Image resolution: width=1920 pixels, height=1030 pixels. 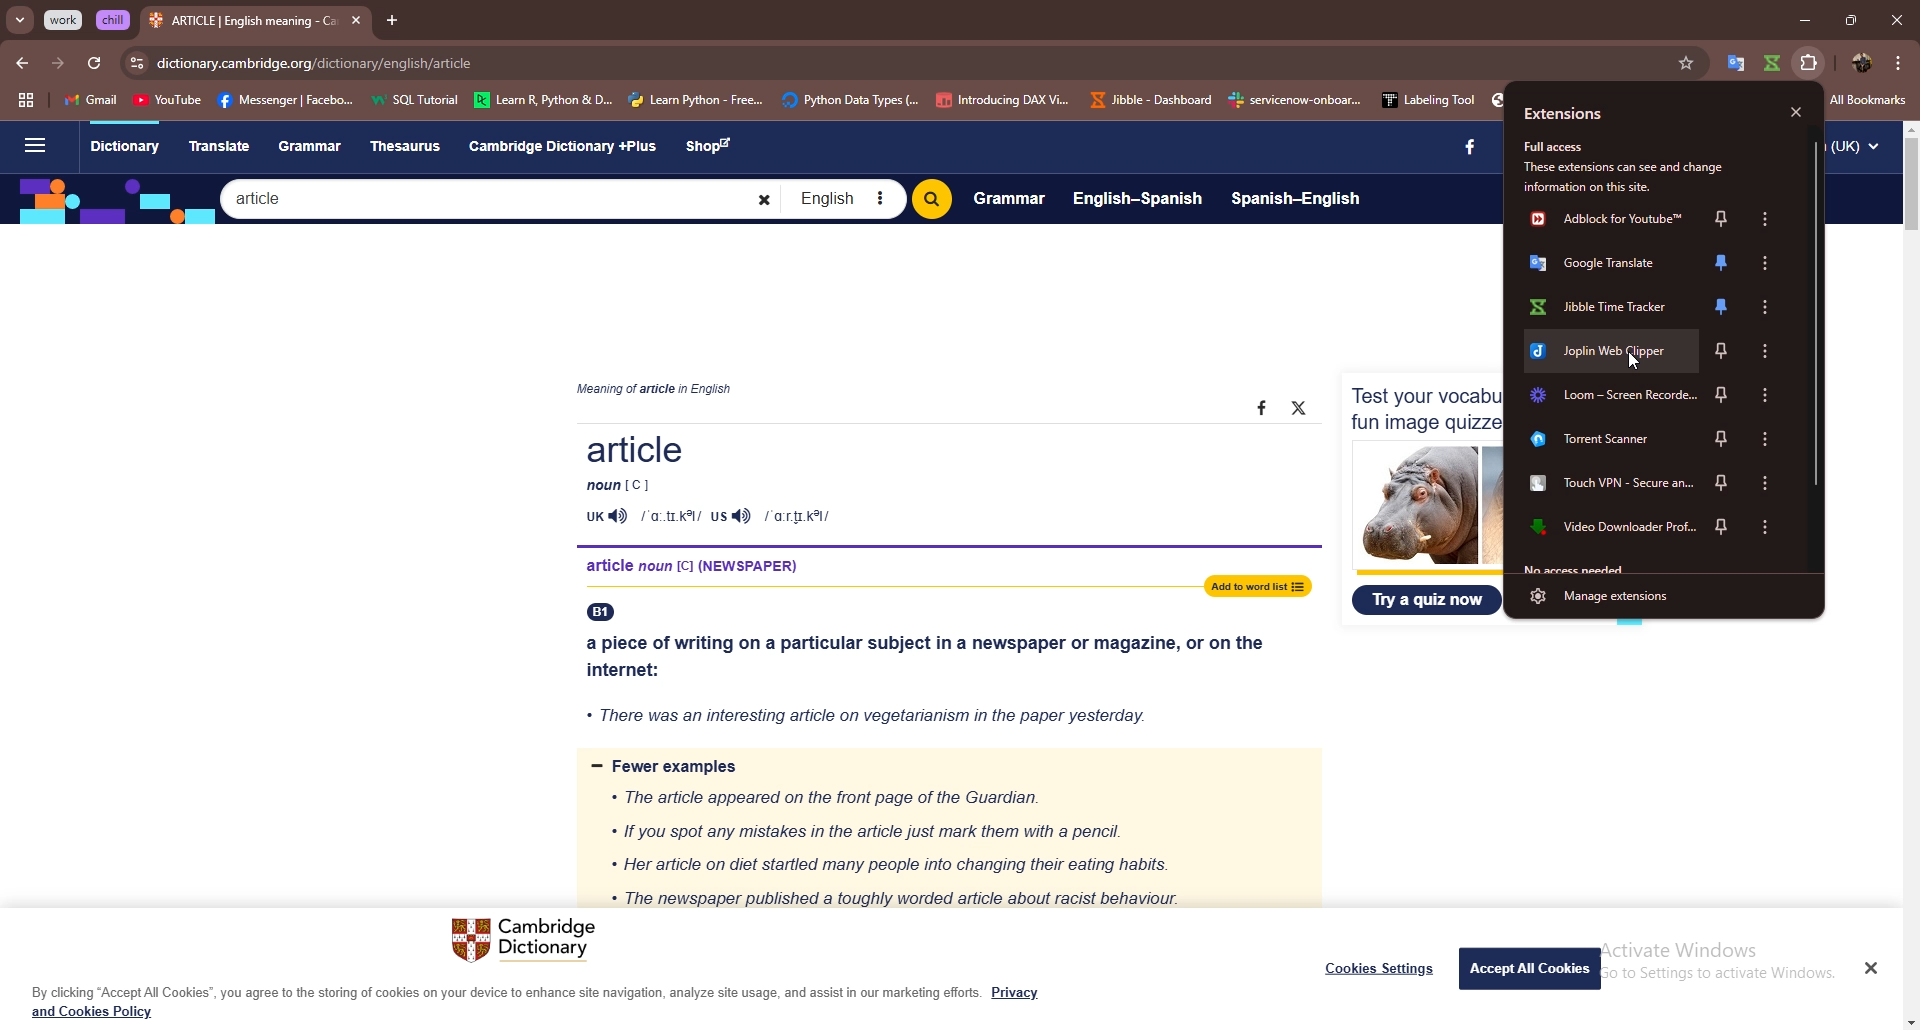 What do you see at coordinates (1727, 265) in the screenshot?
I see `unpin` at bounding box center [1727, 265].